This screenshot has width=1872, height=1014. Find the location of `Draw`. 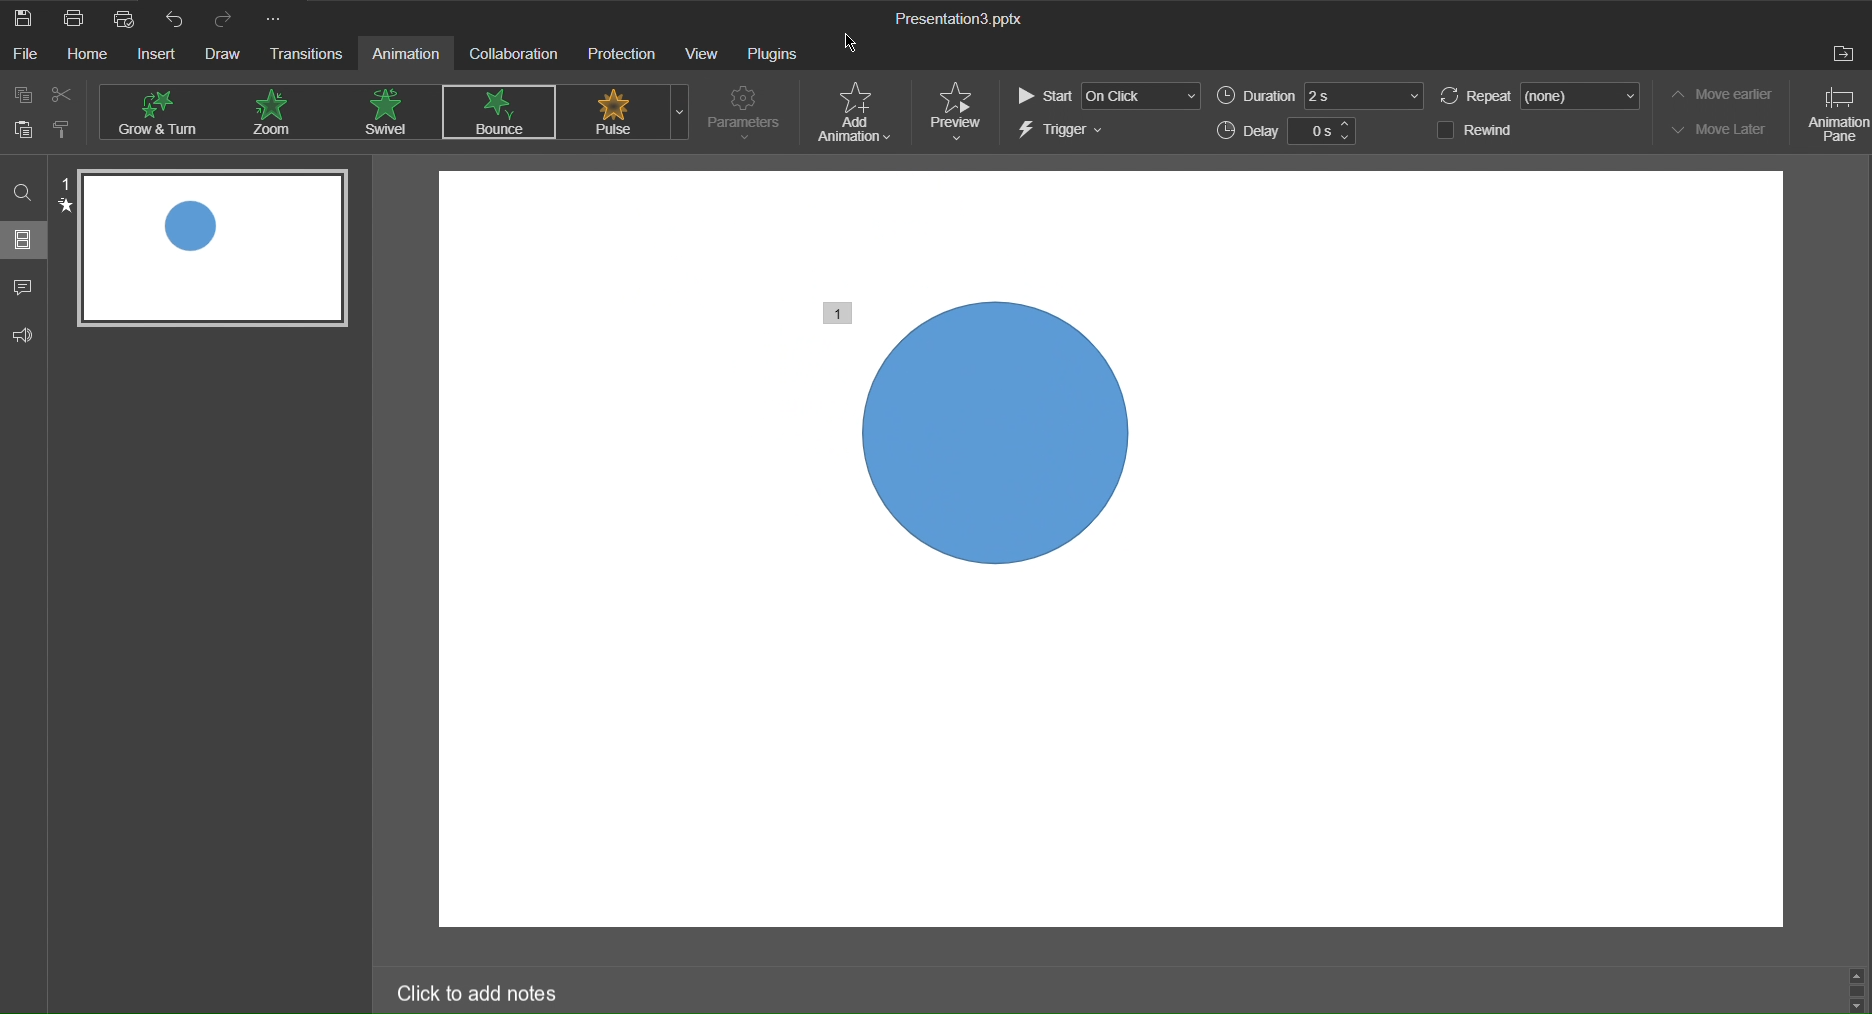

Draw is located at coordinates (227, 56).